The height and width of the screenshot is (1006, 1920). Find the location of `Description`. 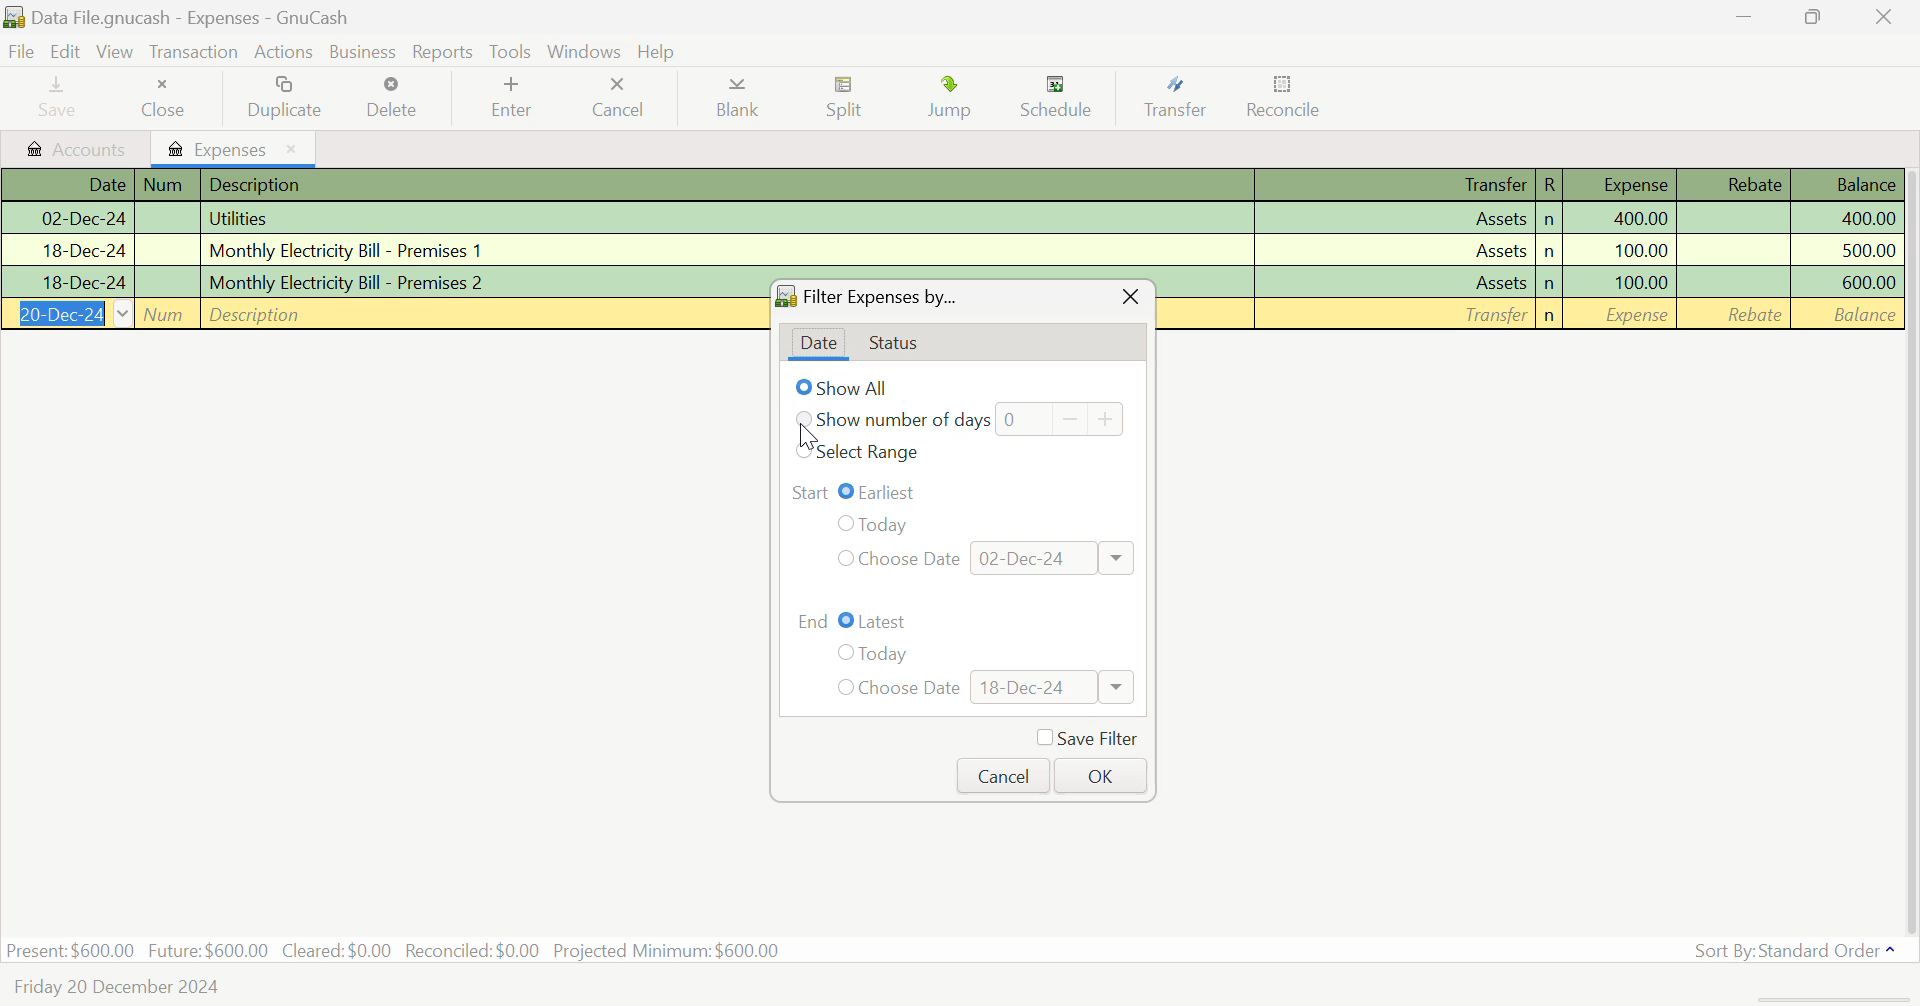

Description is located at coordinates (484, 315).